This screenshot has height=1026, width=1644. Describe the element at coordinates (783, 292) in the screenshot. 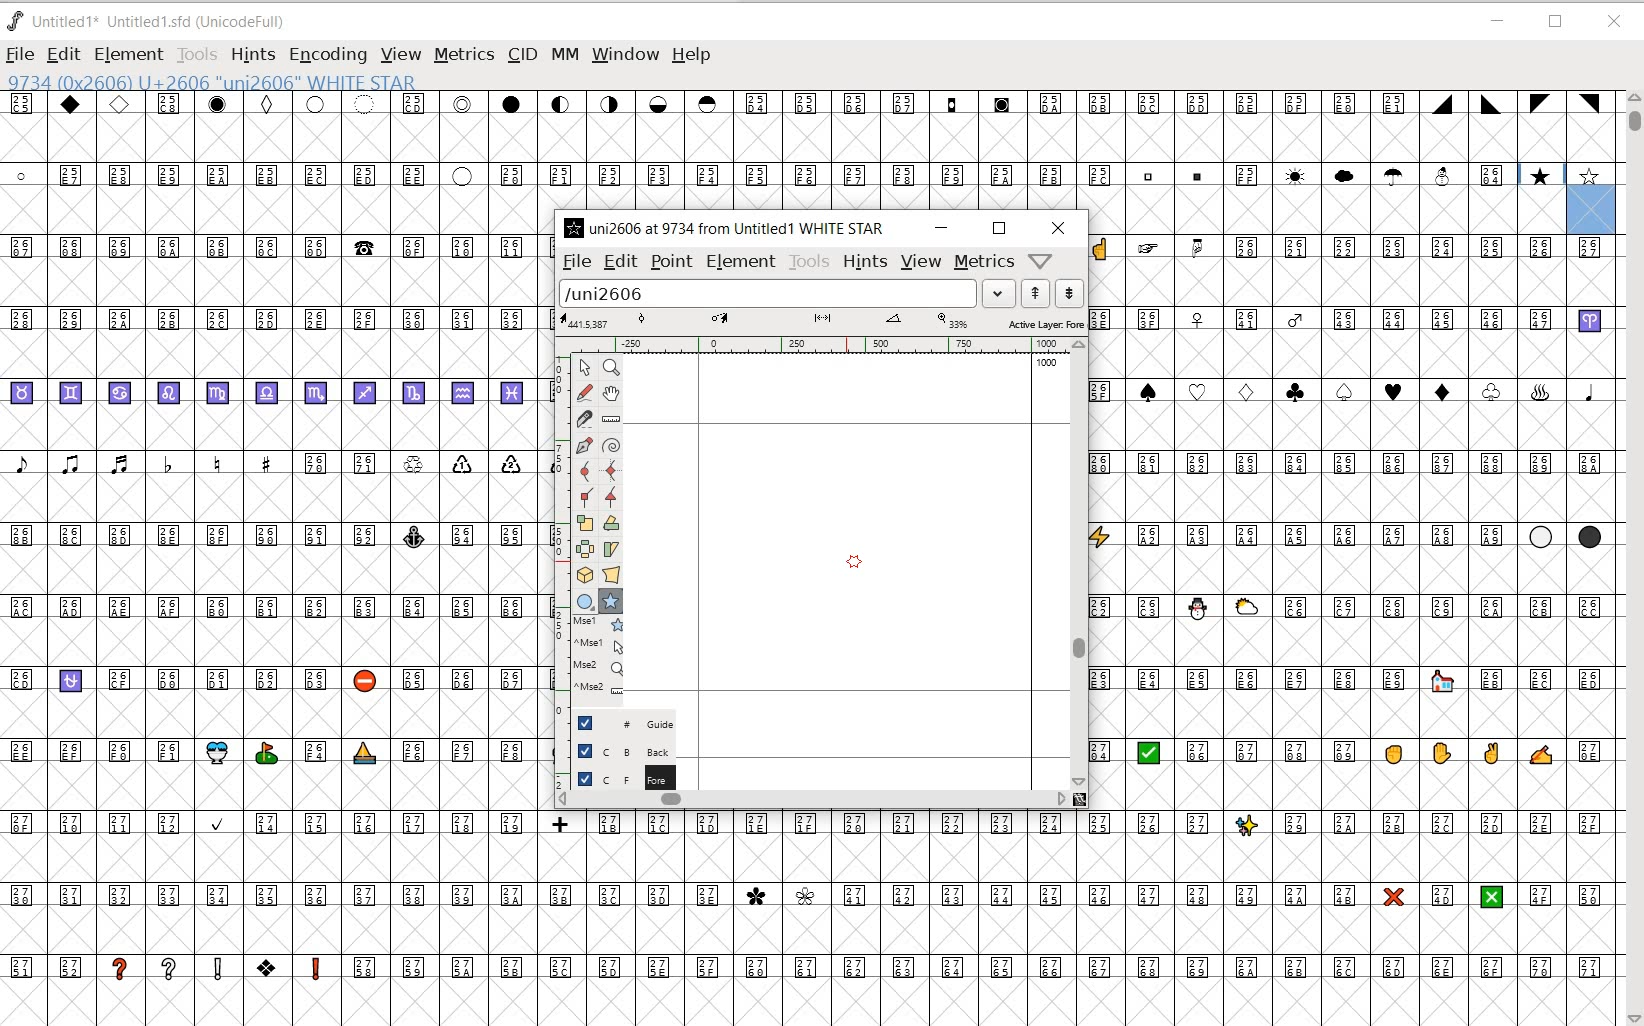

I see `load word list` at that location.